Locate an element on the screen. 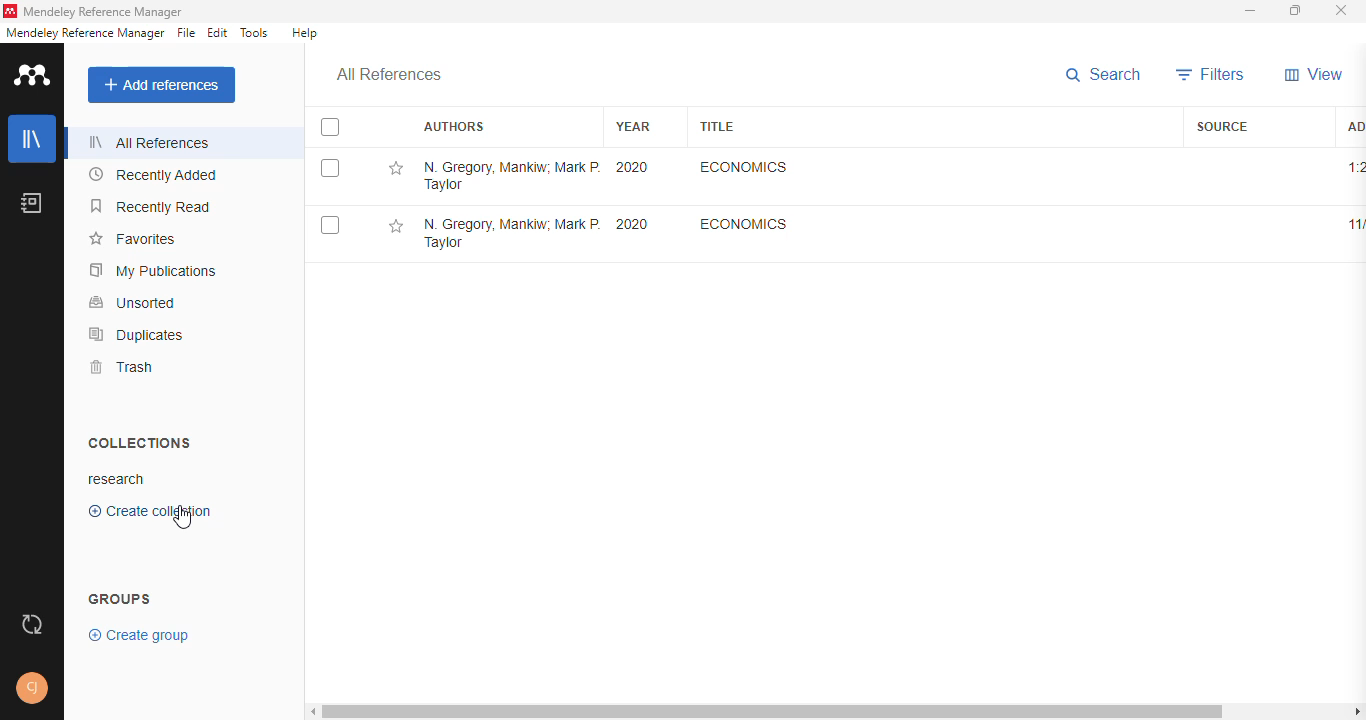 The width and height of the screenshot is (1366, 720). add this reference to favorites is located at coordinates (395, 227).